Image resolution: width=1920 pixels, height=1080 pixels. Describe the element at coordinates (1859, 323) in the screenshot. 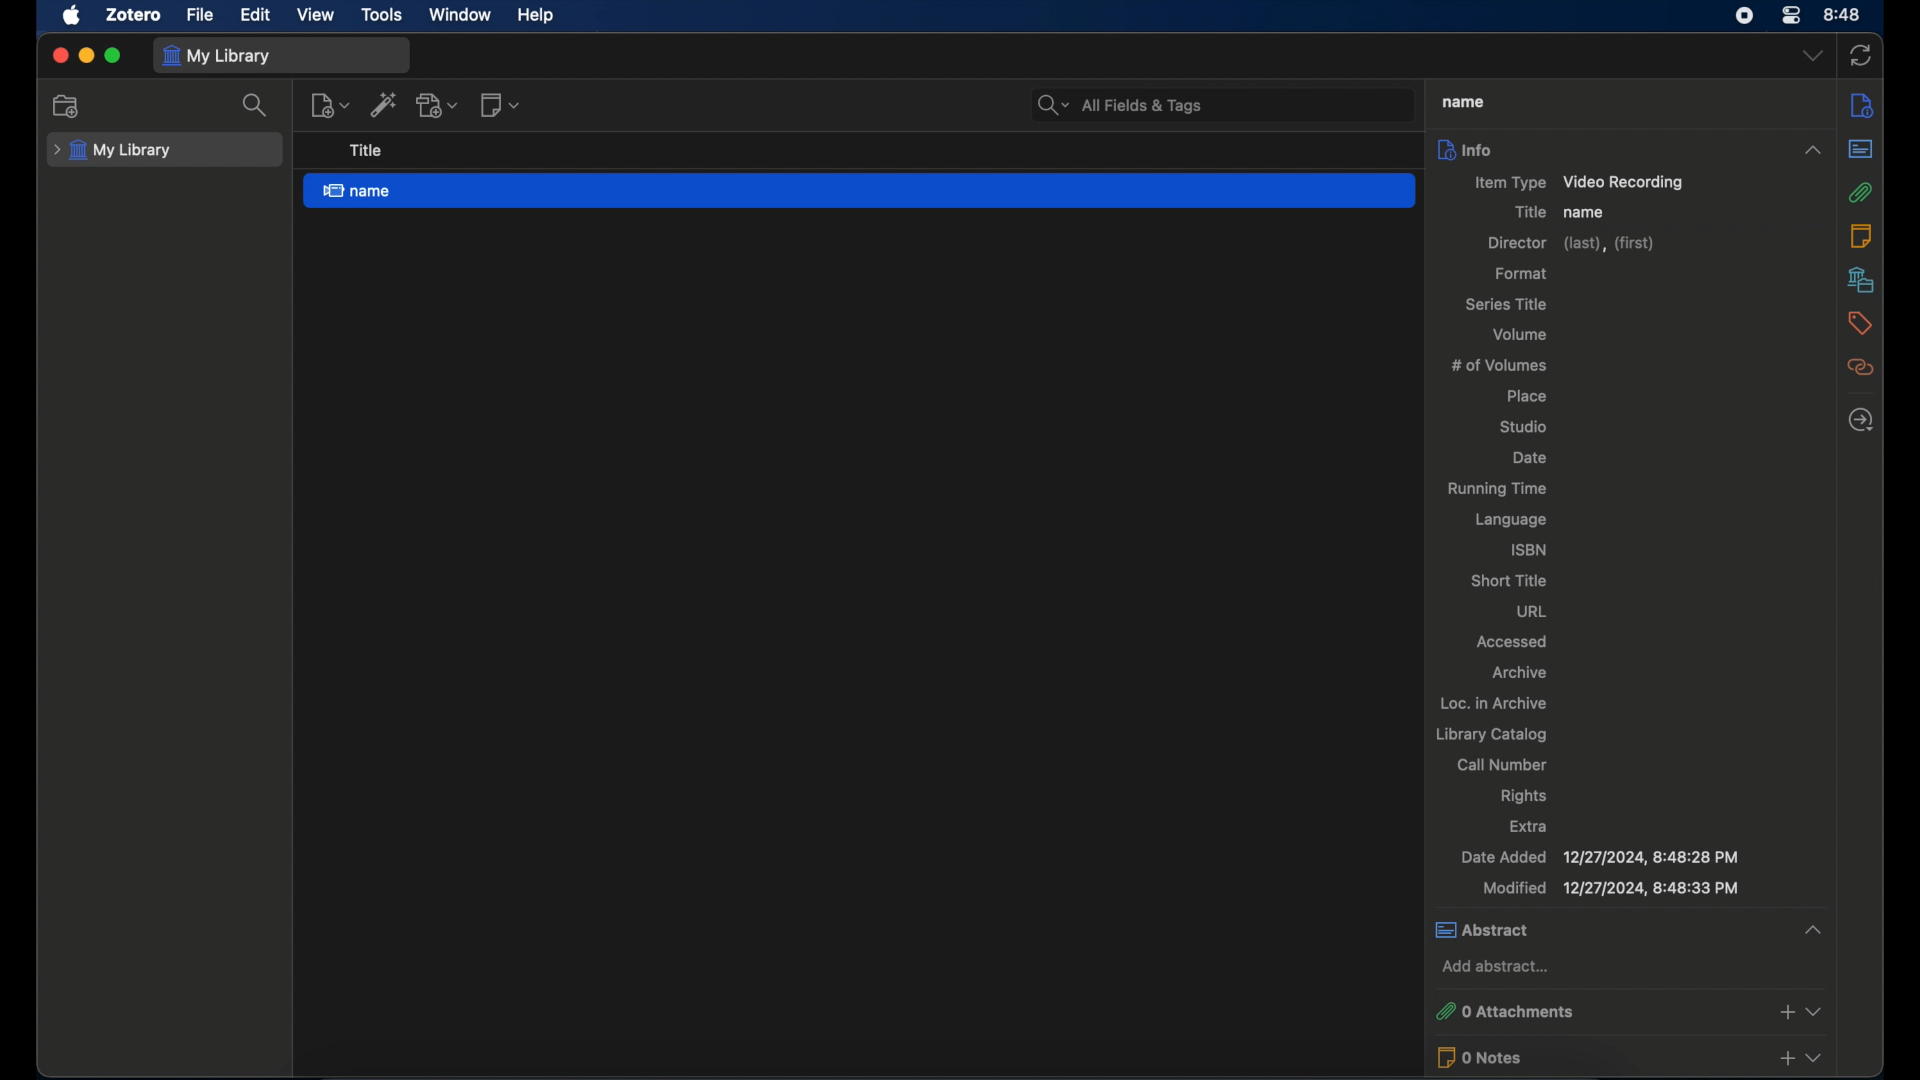

I see `tags` at that location.